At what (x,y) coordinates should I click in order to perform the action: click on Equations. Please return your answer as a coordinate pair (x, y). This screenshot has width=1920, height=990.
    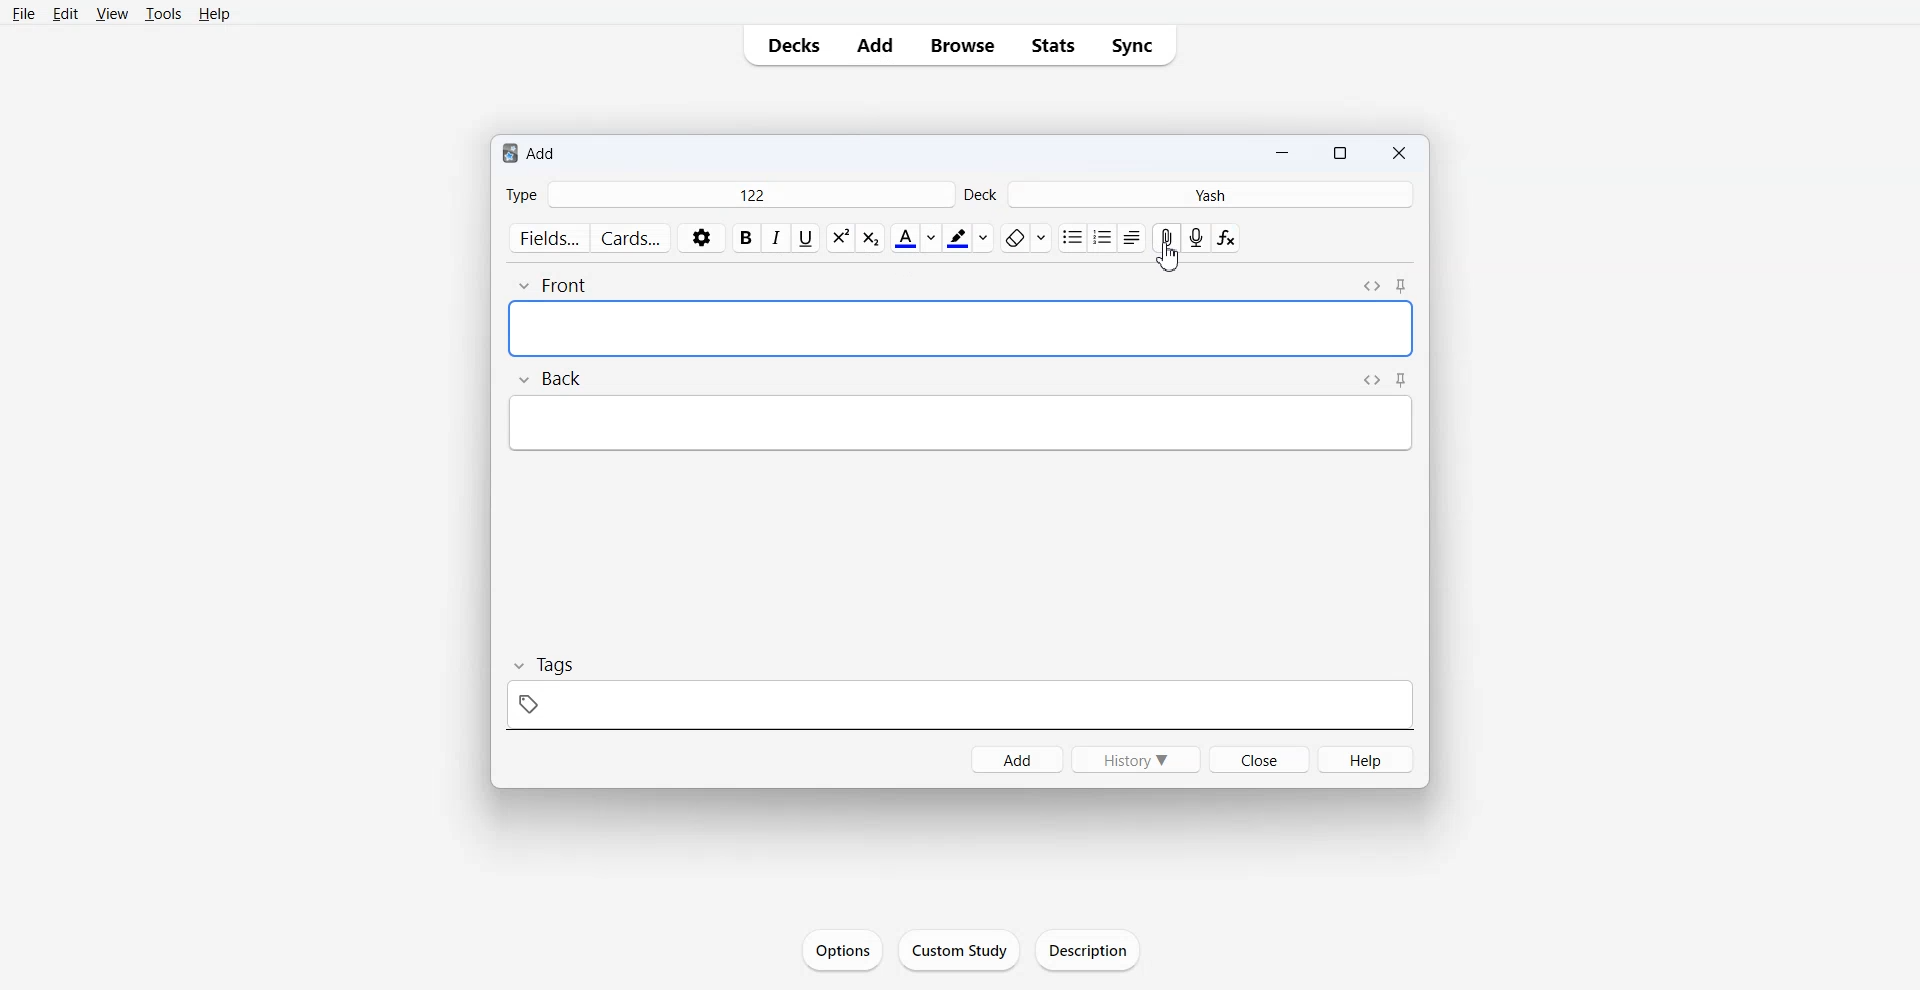
    Looking at the image, I should click on (1225, 239).